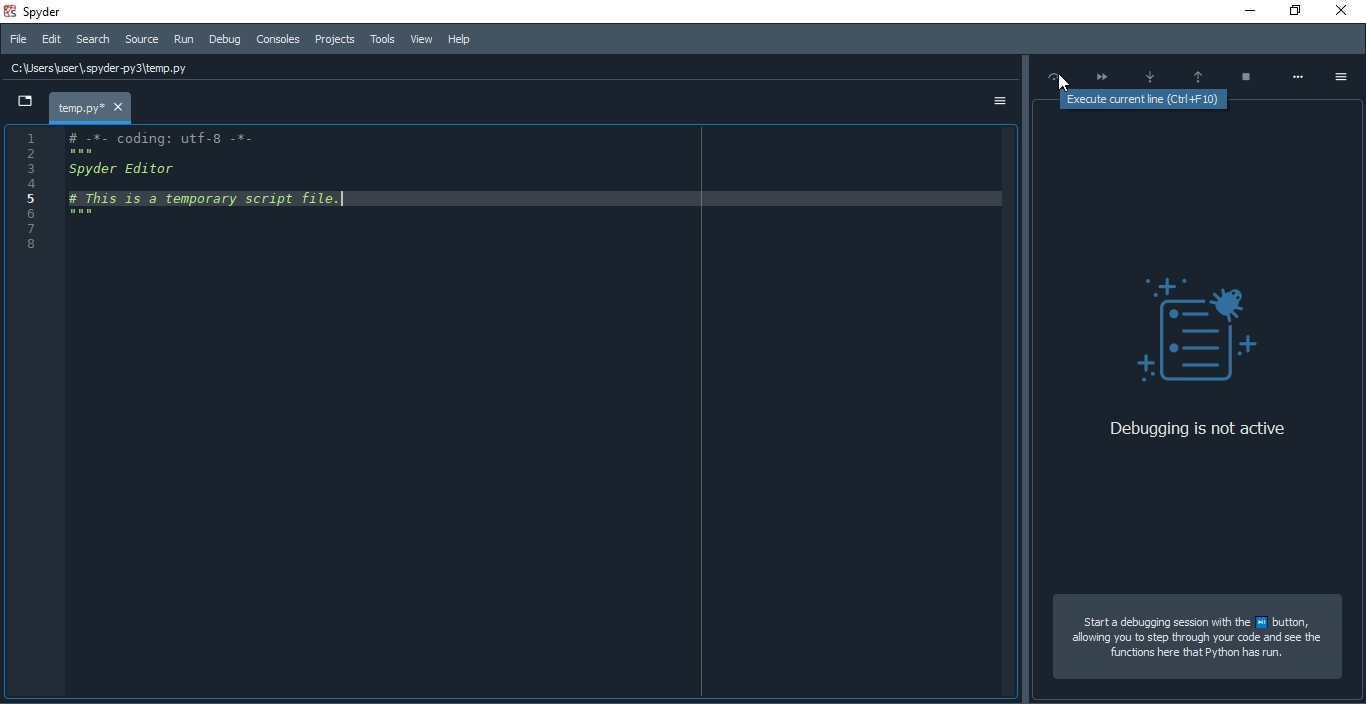  I want to click on # -%- coding: utT-8 -*-
Spyder Editor
 # This is a temporary script file.|, so click(236, 174).